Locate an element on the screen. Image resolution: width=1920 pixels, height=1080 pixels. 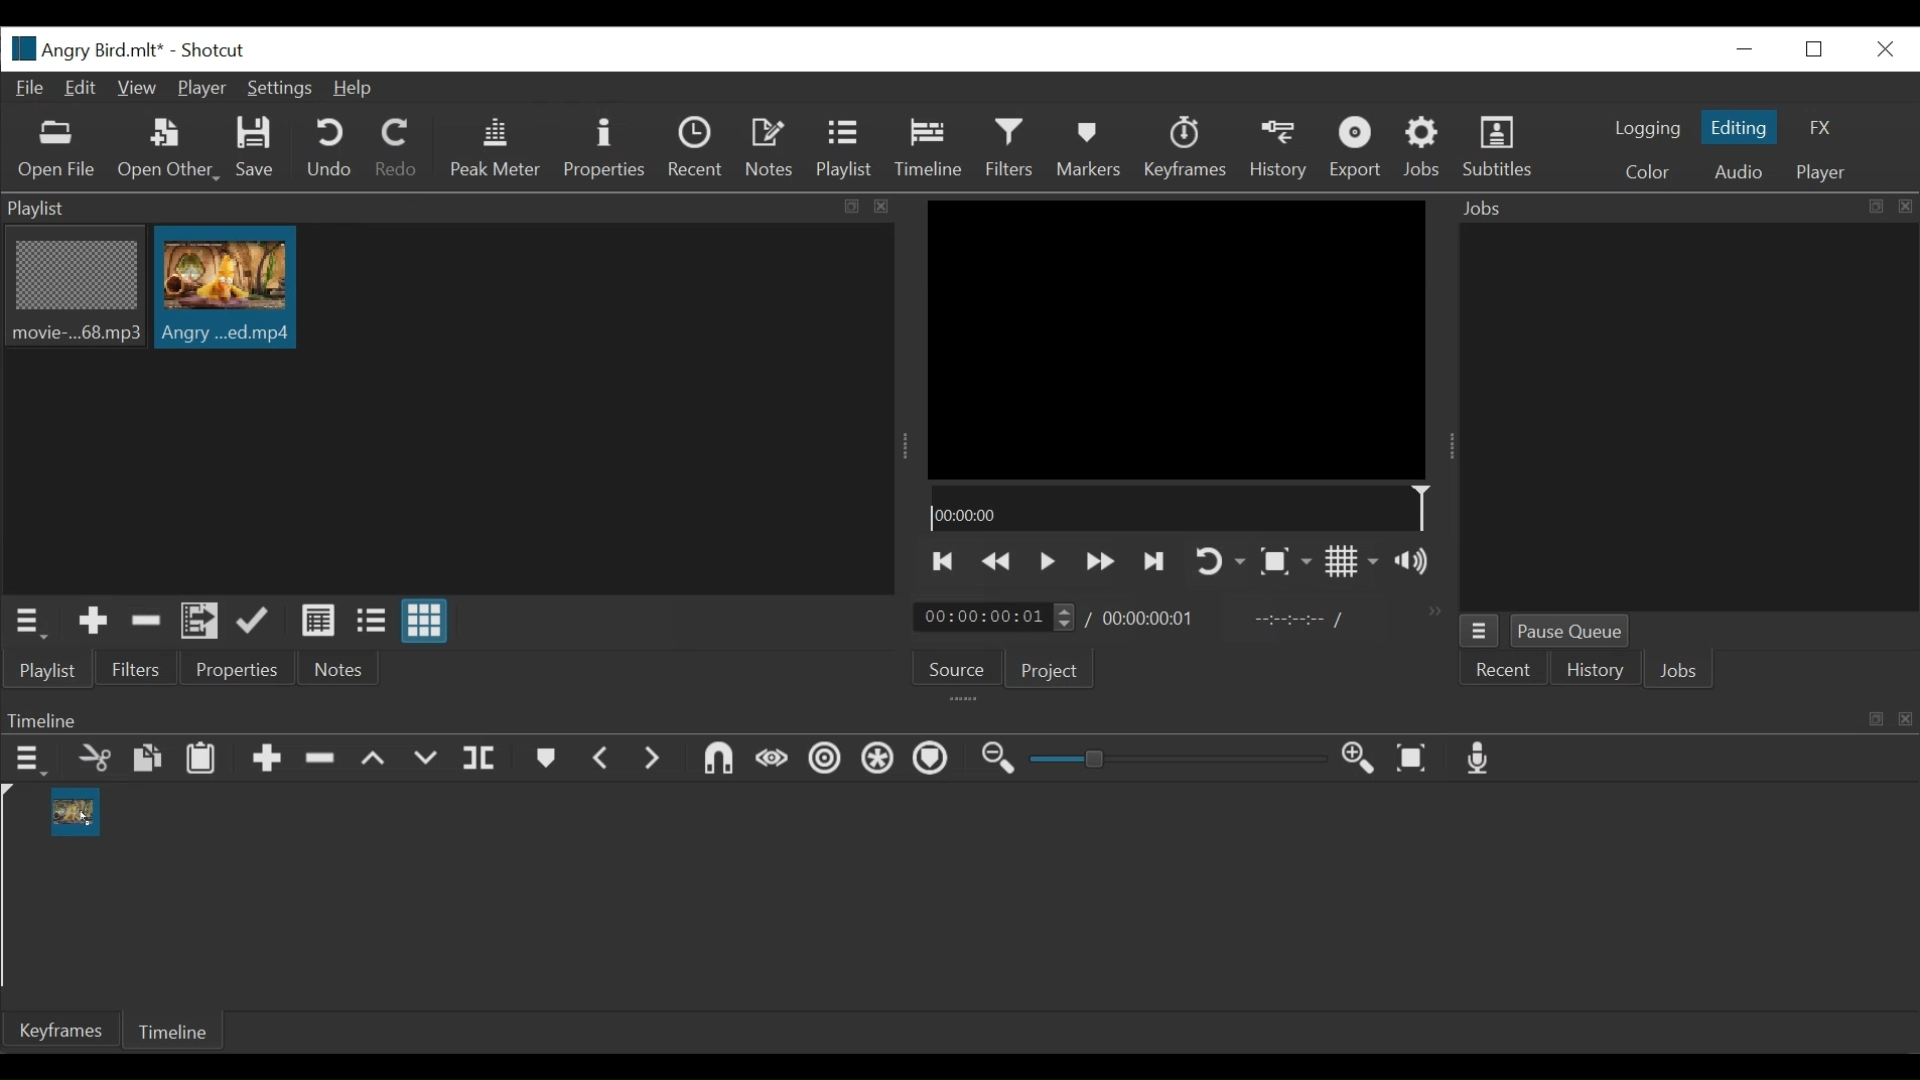
Remove cut is located at coordinates (146, 622).